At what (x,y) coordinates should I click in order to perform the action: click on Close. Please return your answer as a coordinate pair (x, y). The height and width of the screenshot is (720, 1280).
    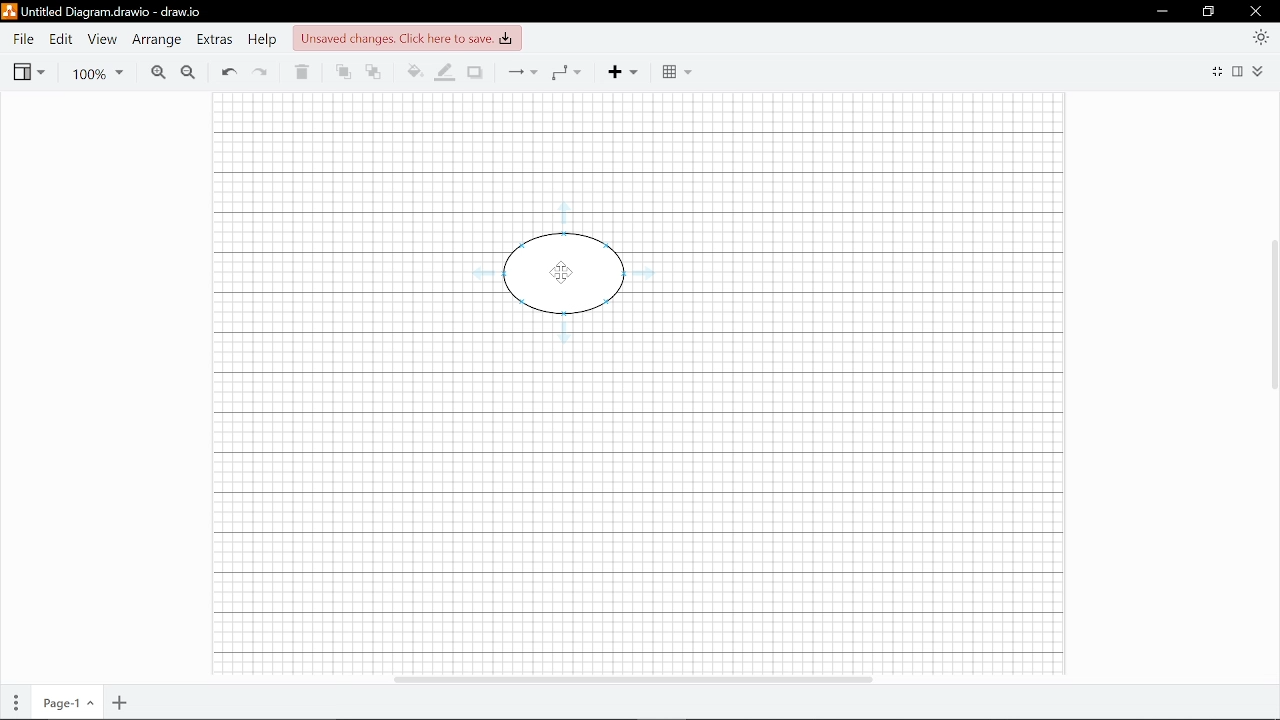
    Looking at the image, I should click on (1256, 11).